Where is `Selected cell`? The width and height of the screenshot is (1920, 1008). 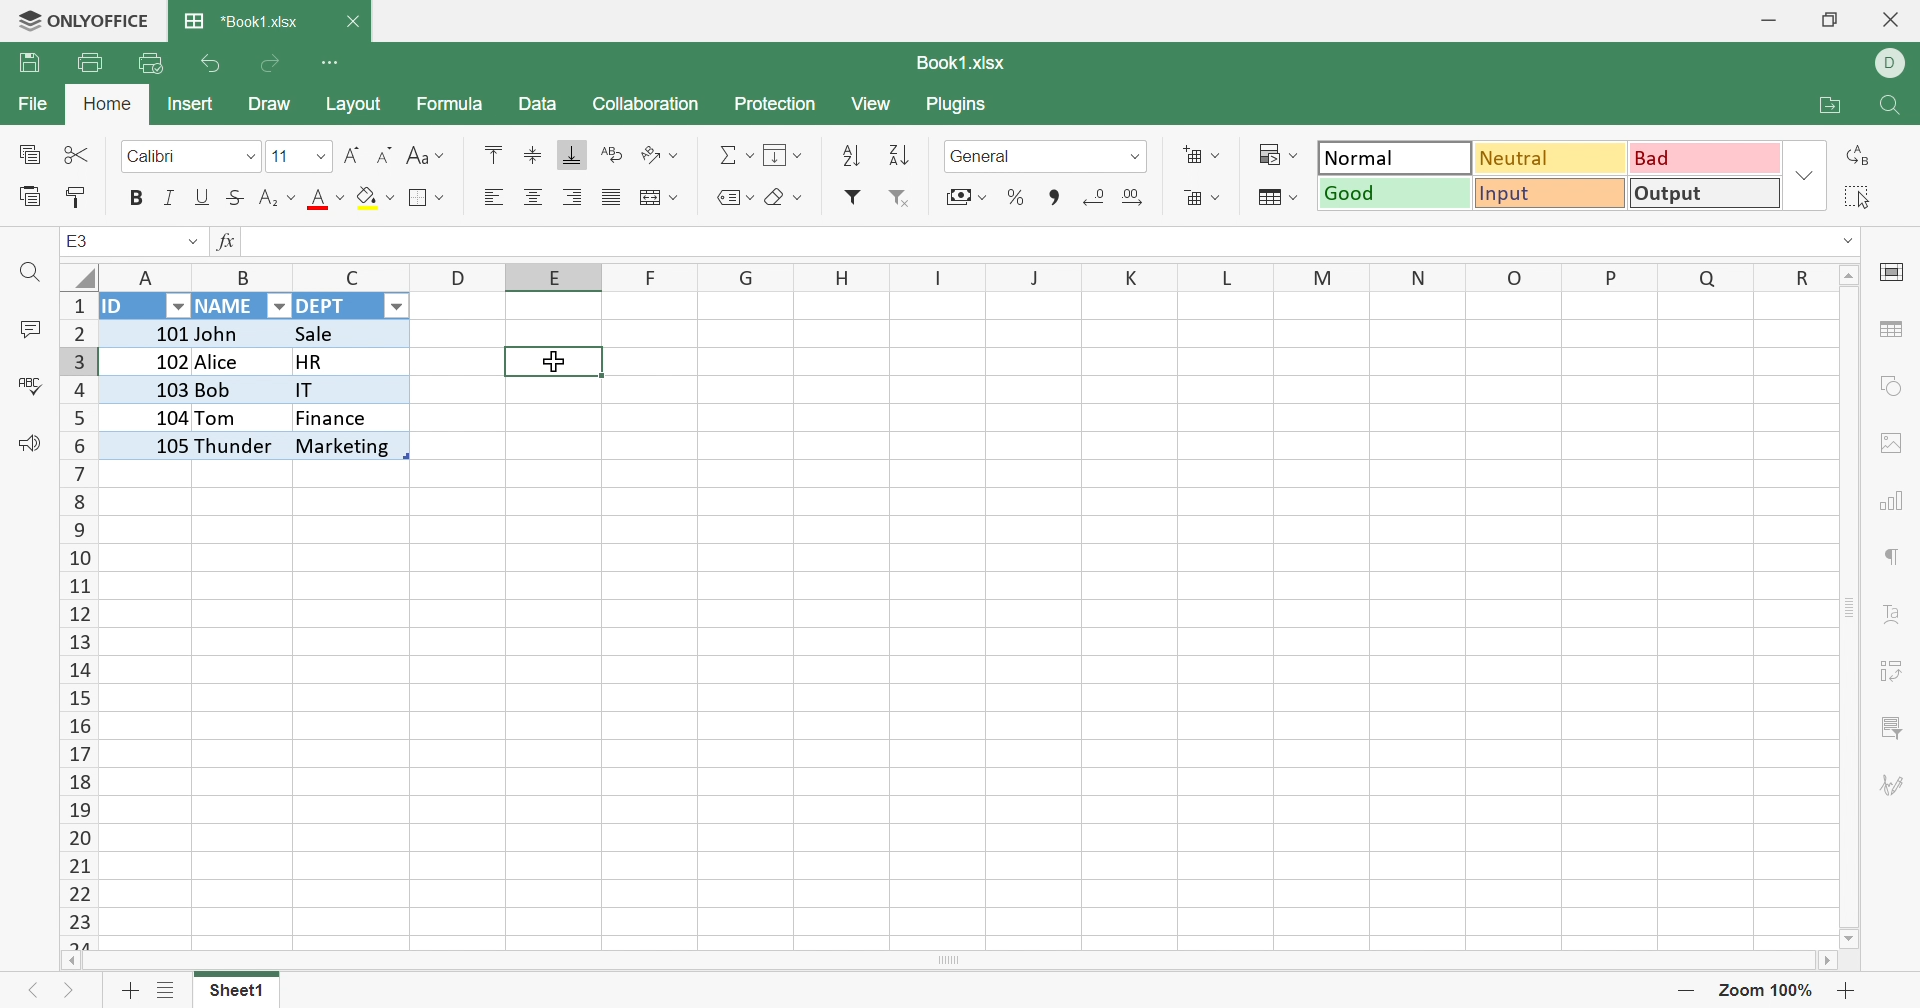
Selected cell is located at coordinates (556, 364).